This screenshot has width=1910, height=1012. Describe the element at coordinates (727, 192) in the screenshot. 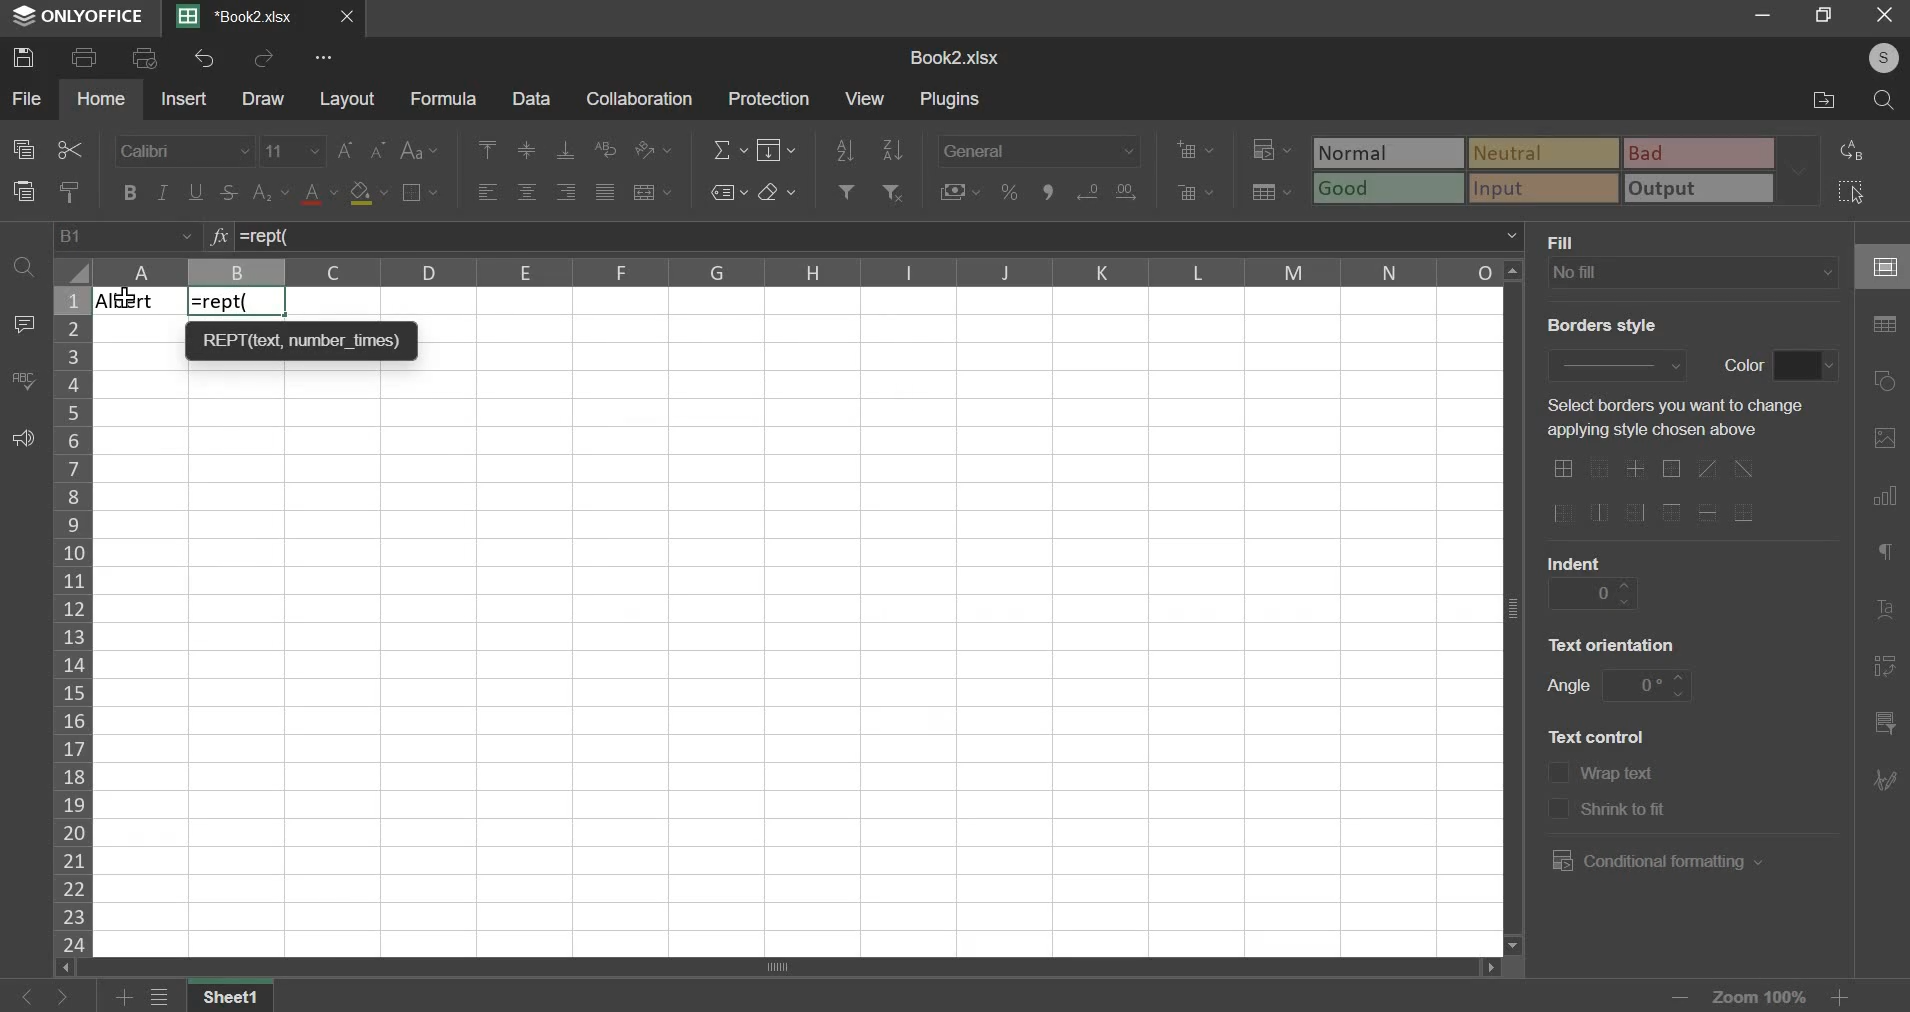

I see `named ranges` at that location.